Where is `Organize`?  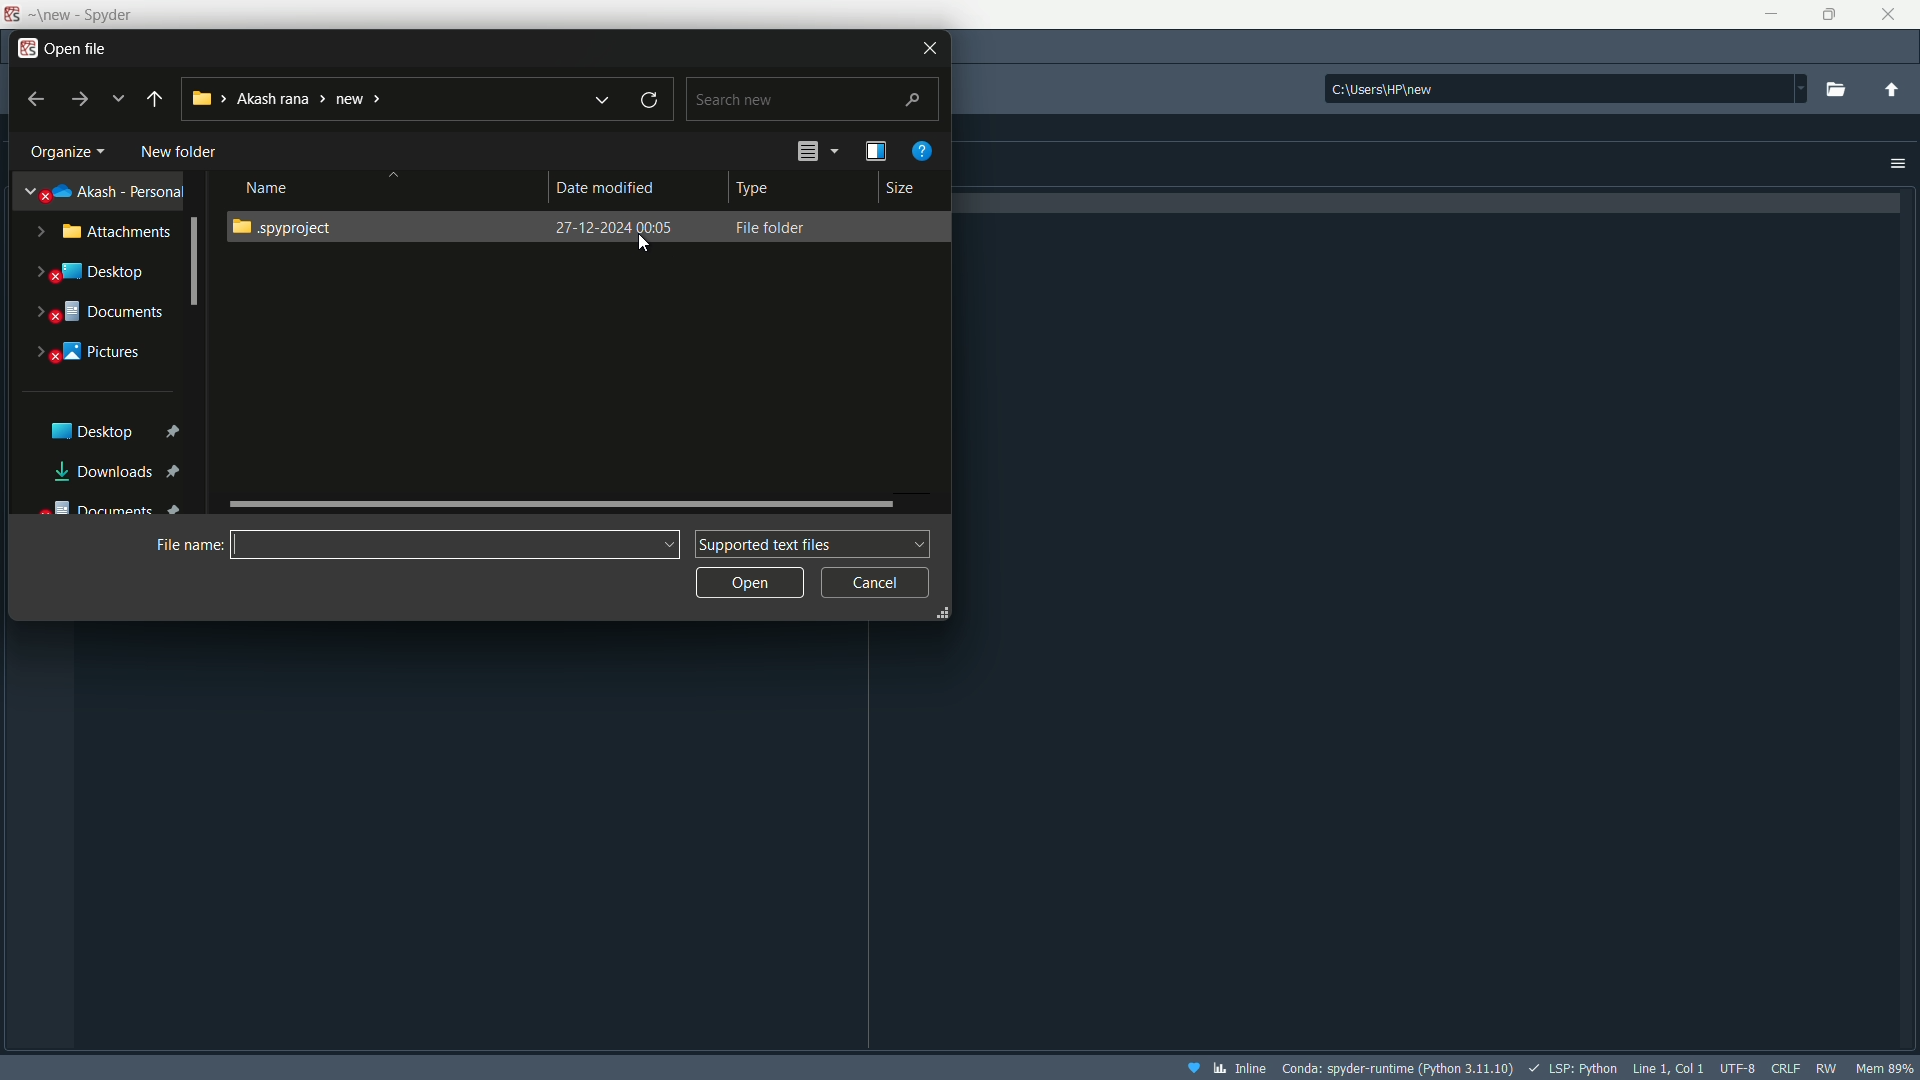
Organize is located at coordinates (68, 151).